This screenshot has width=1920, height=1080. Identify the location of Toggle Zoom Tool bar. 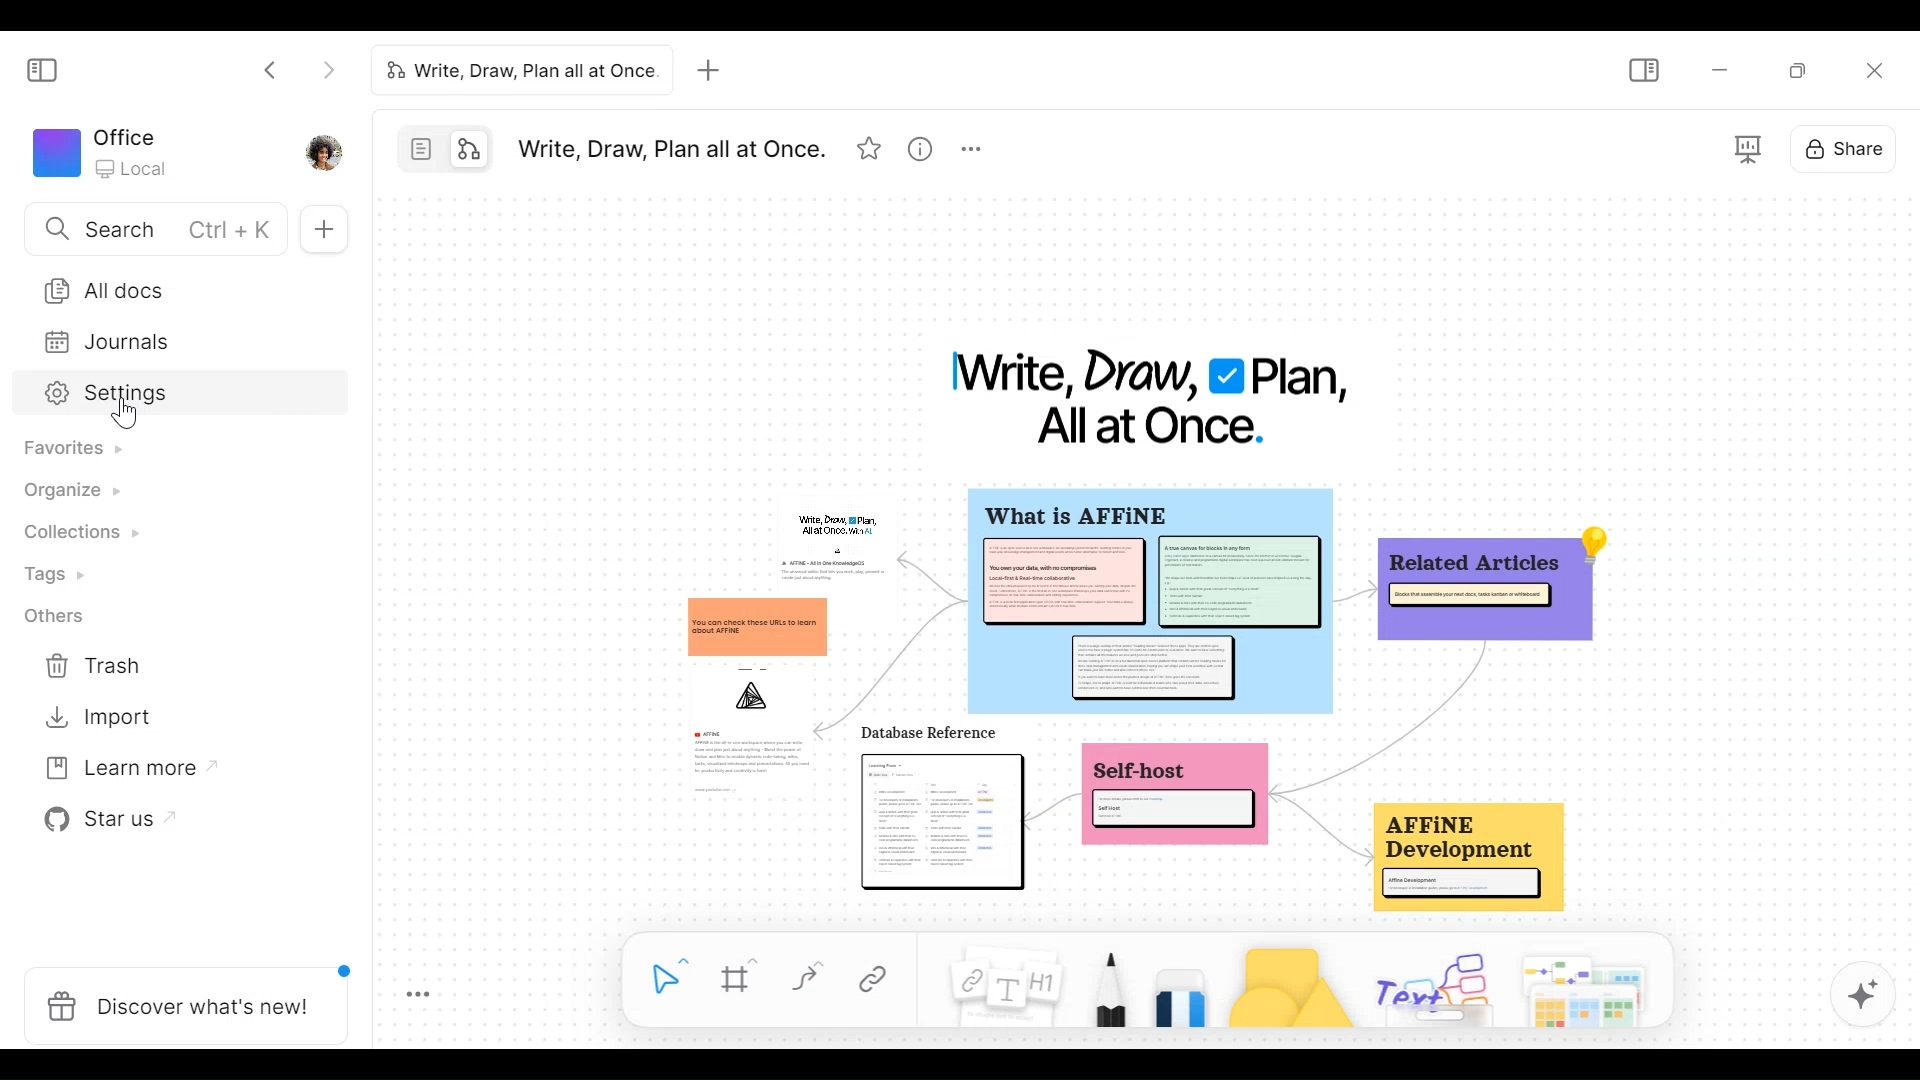
(425, 995).